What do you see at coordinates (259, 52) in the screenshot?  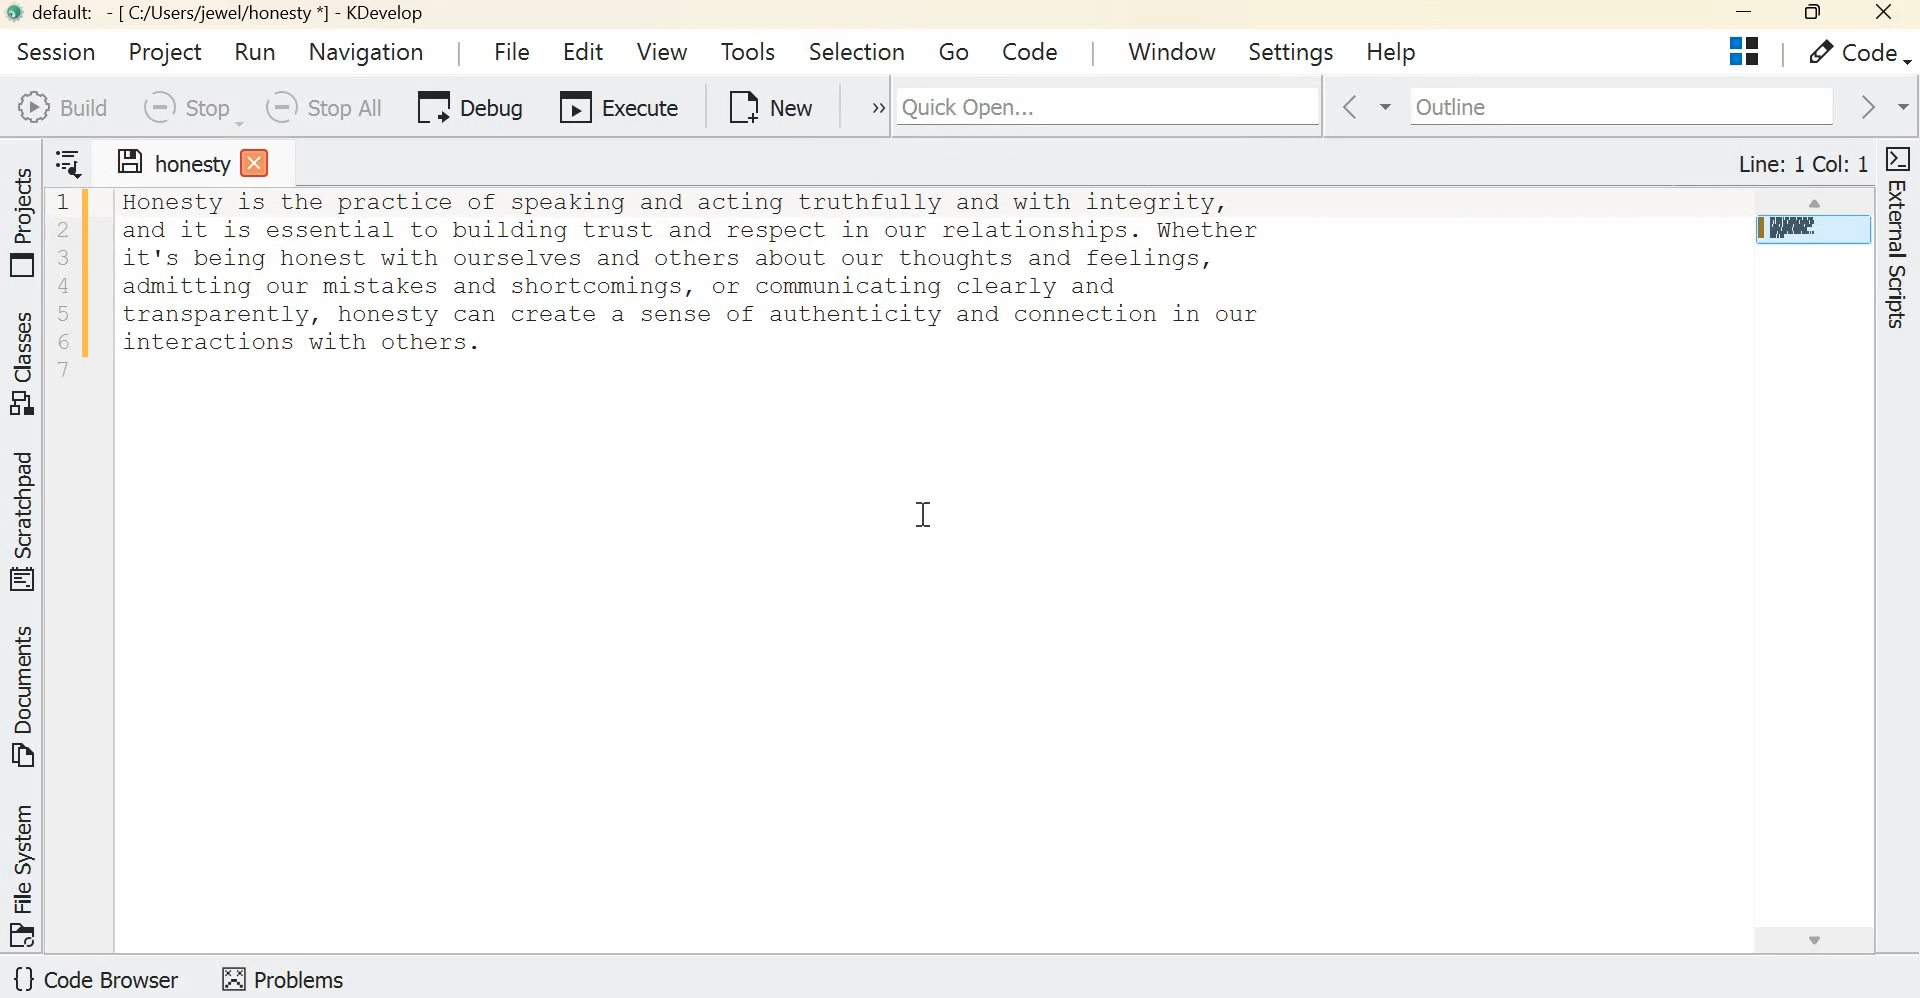 I see `Run` at bounding box center [259, 52].